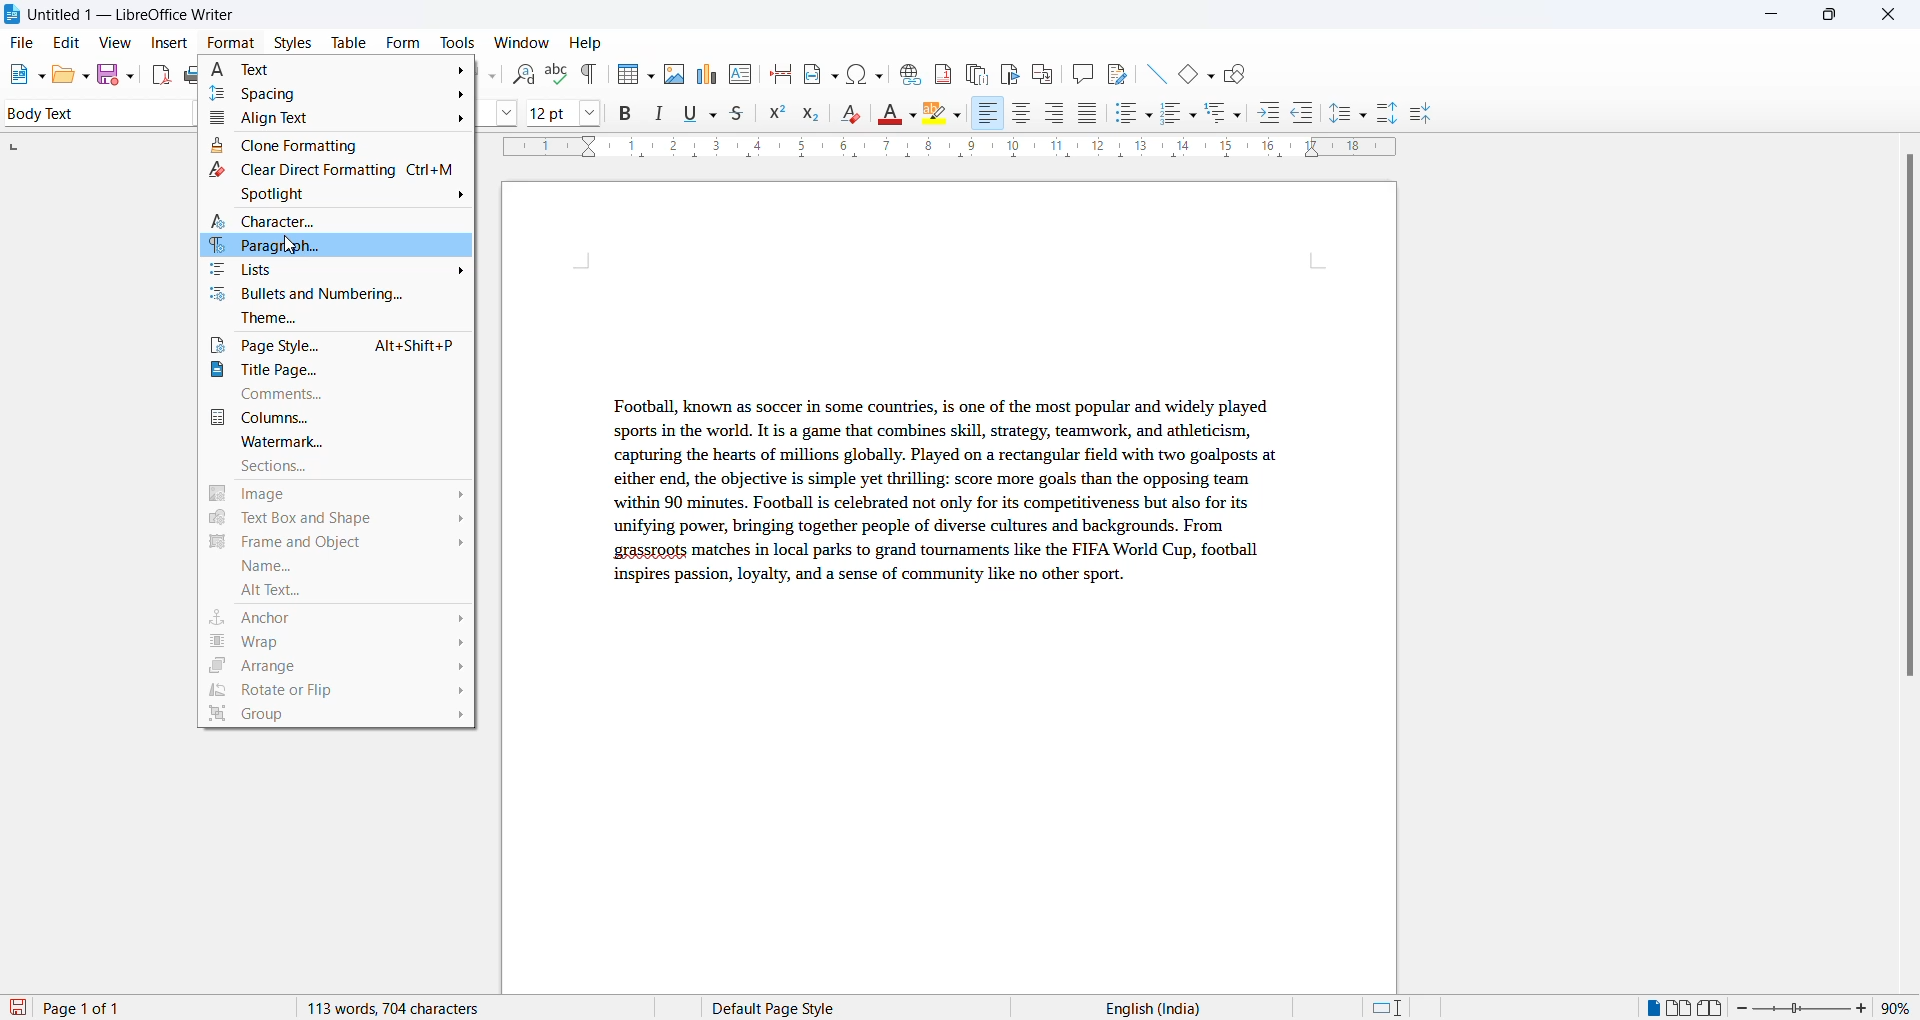 The image size is (1920, 1020). What do you see at coordinates (743, 114) in the screenshot?
I see `strike through` at bounding box center [743, 114].